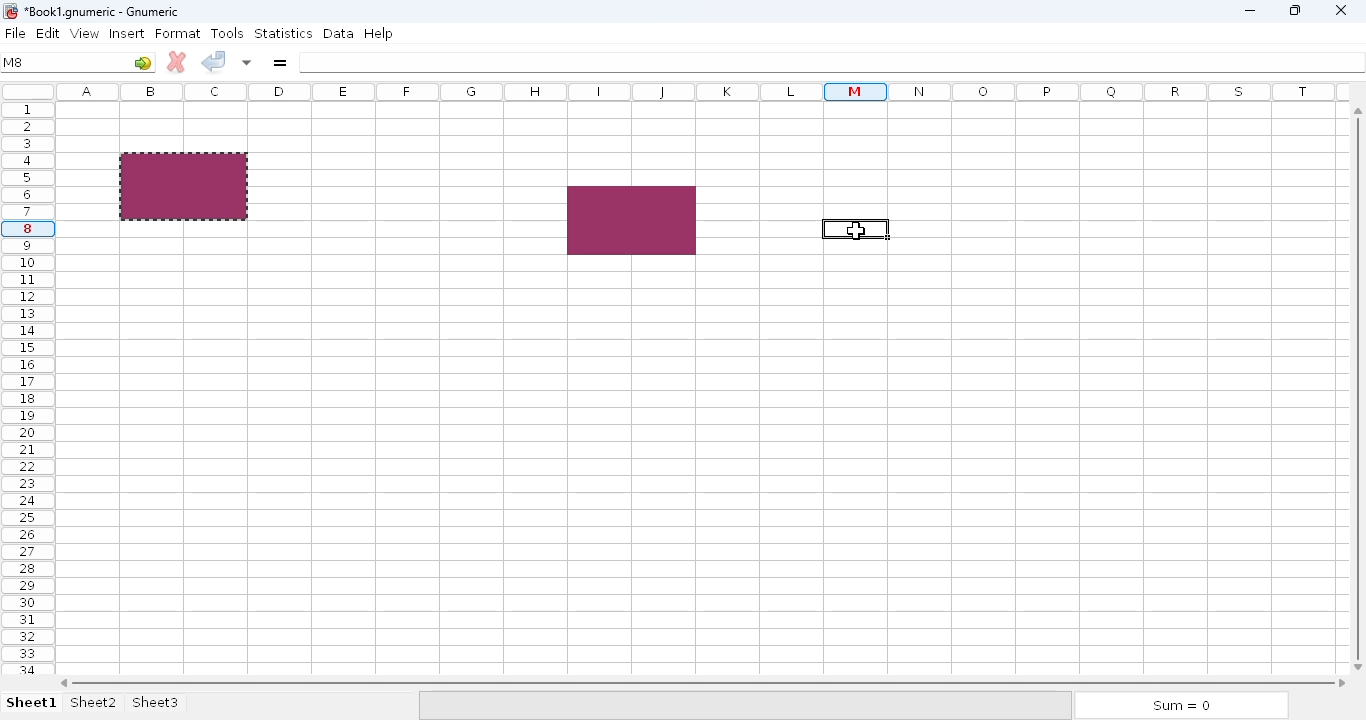 Image resolution: width=1366 pixels, height=720 pixels. What do you see at coordinates (184, 186) in the screenshot?
I see `copied range` at bounding box center [184, 186].